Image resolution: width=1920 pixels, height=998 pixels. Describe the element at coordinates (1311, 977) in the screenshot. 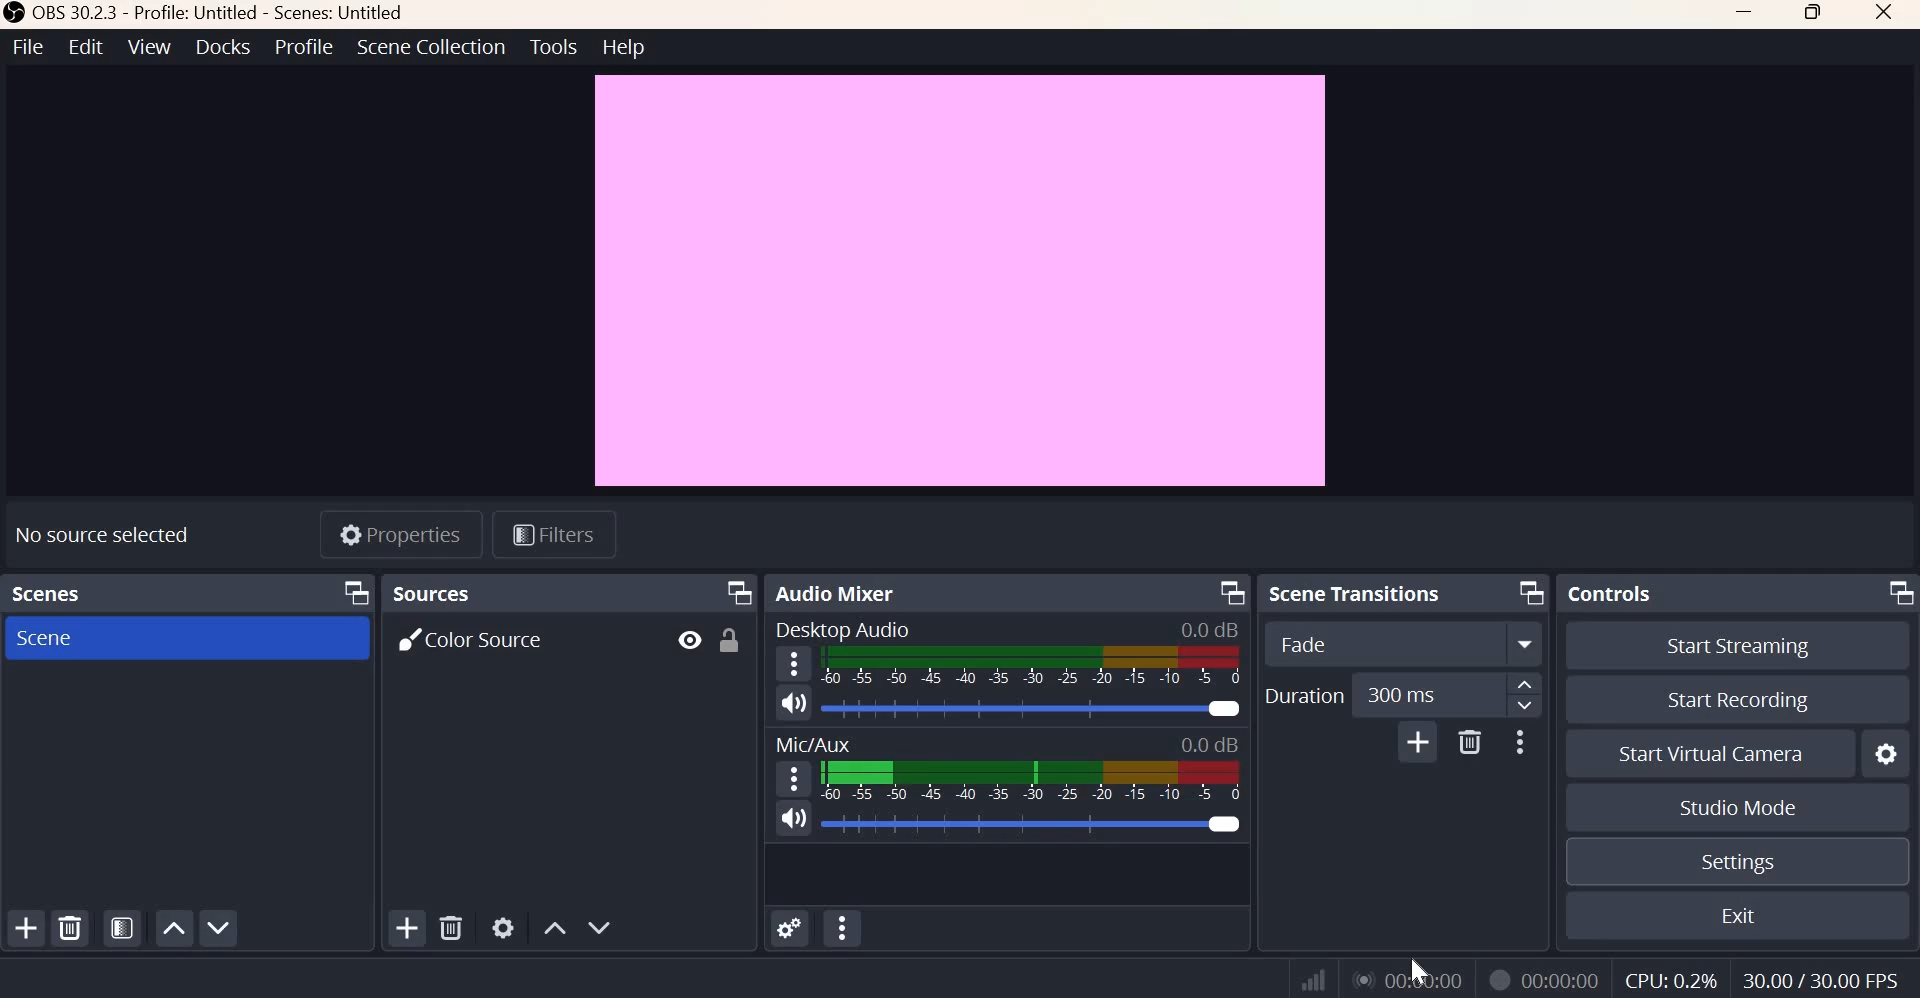

I see `Connection Status Indicator` at that location.